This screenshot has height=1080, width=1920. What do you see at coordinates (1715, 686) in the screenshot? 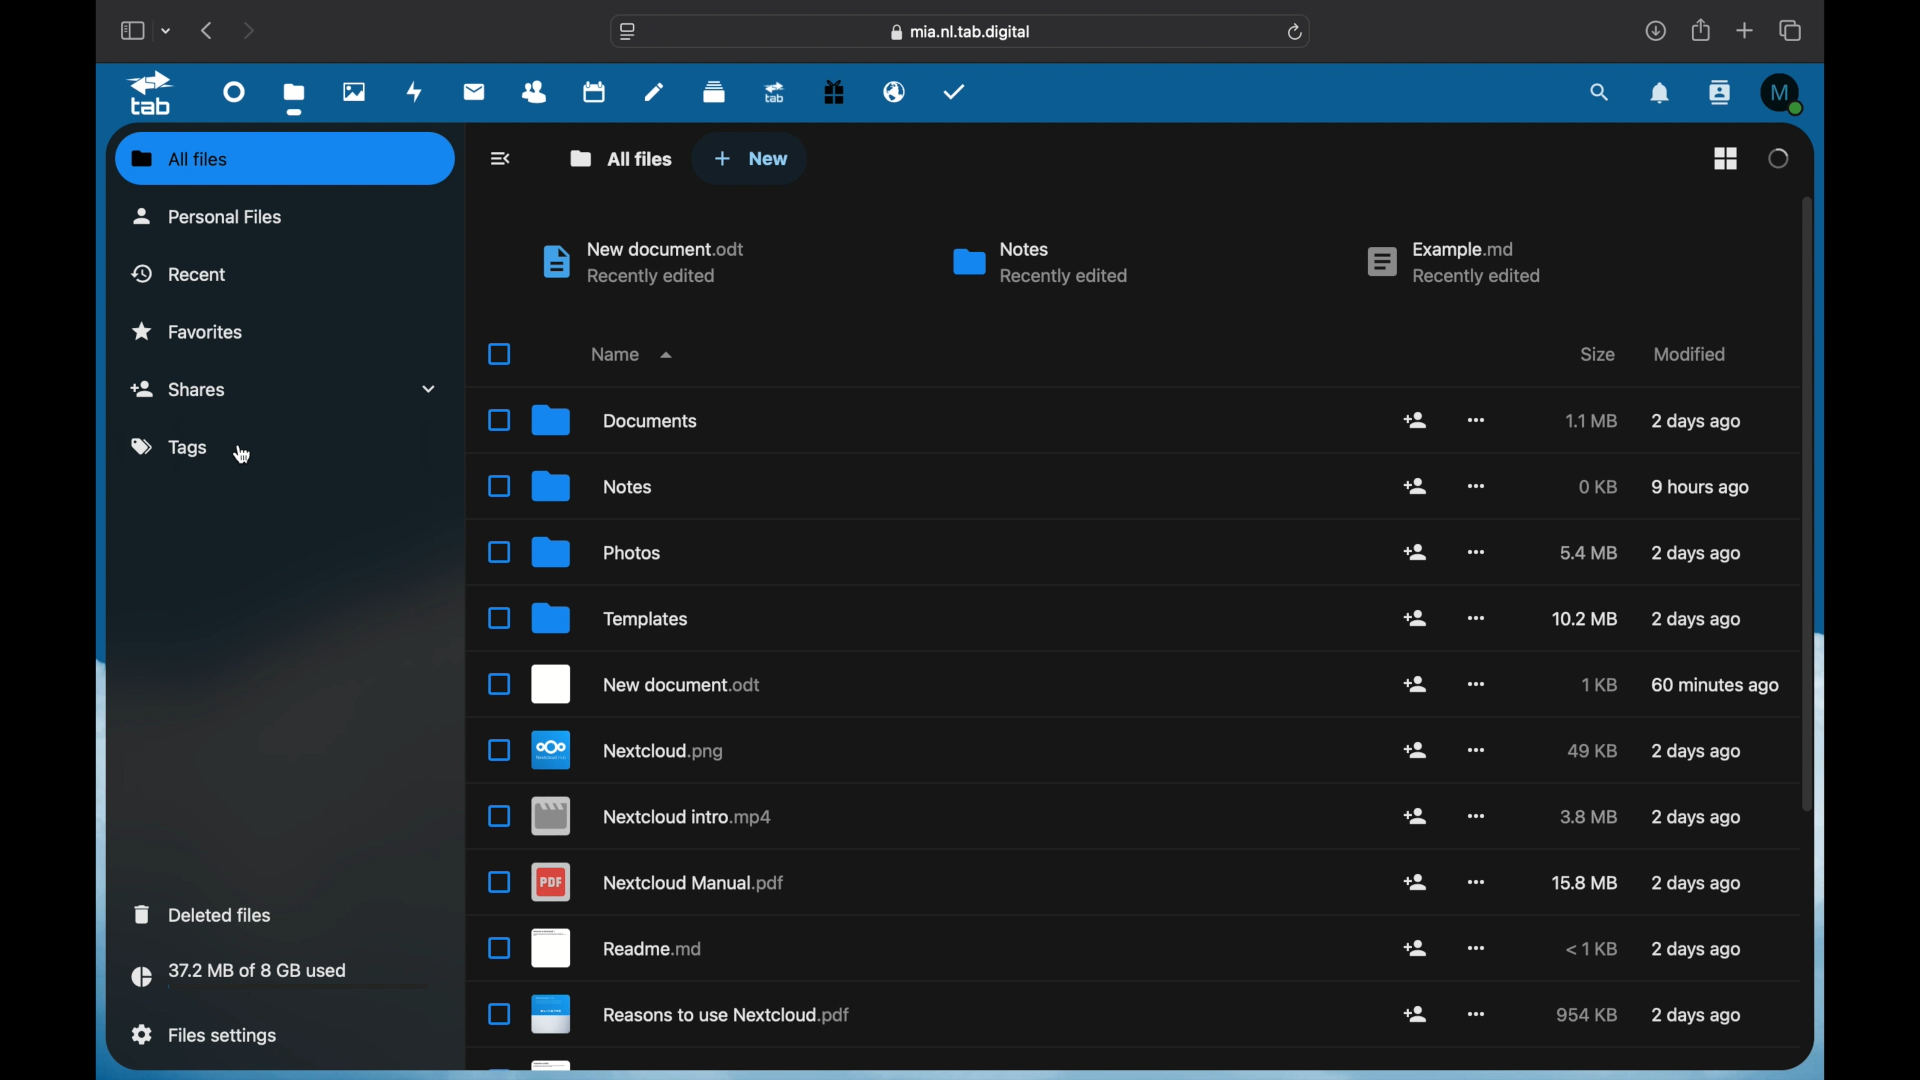
I see `modified` at bounding box center [1715, 686].